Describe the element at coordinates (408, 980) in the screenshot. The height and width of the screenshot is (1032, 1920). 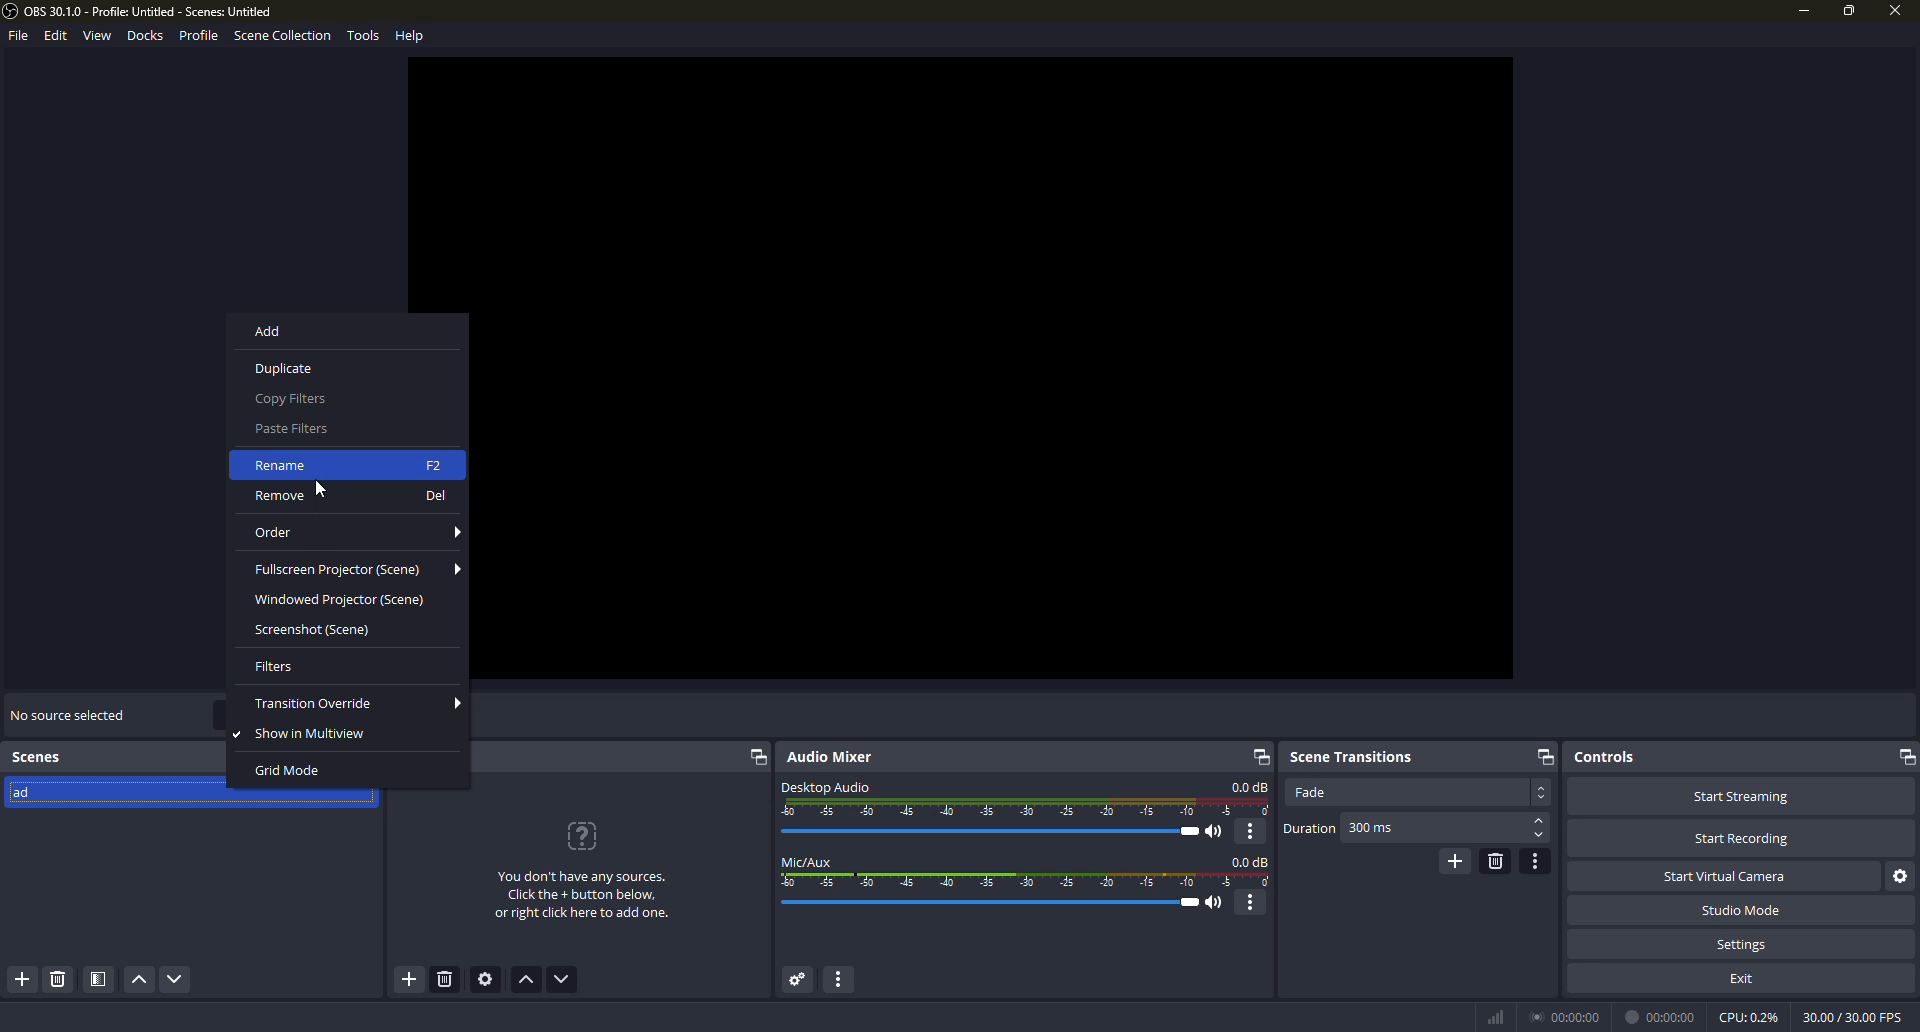
I see `add source` at that location.